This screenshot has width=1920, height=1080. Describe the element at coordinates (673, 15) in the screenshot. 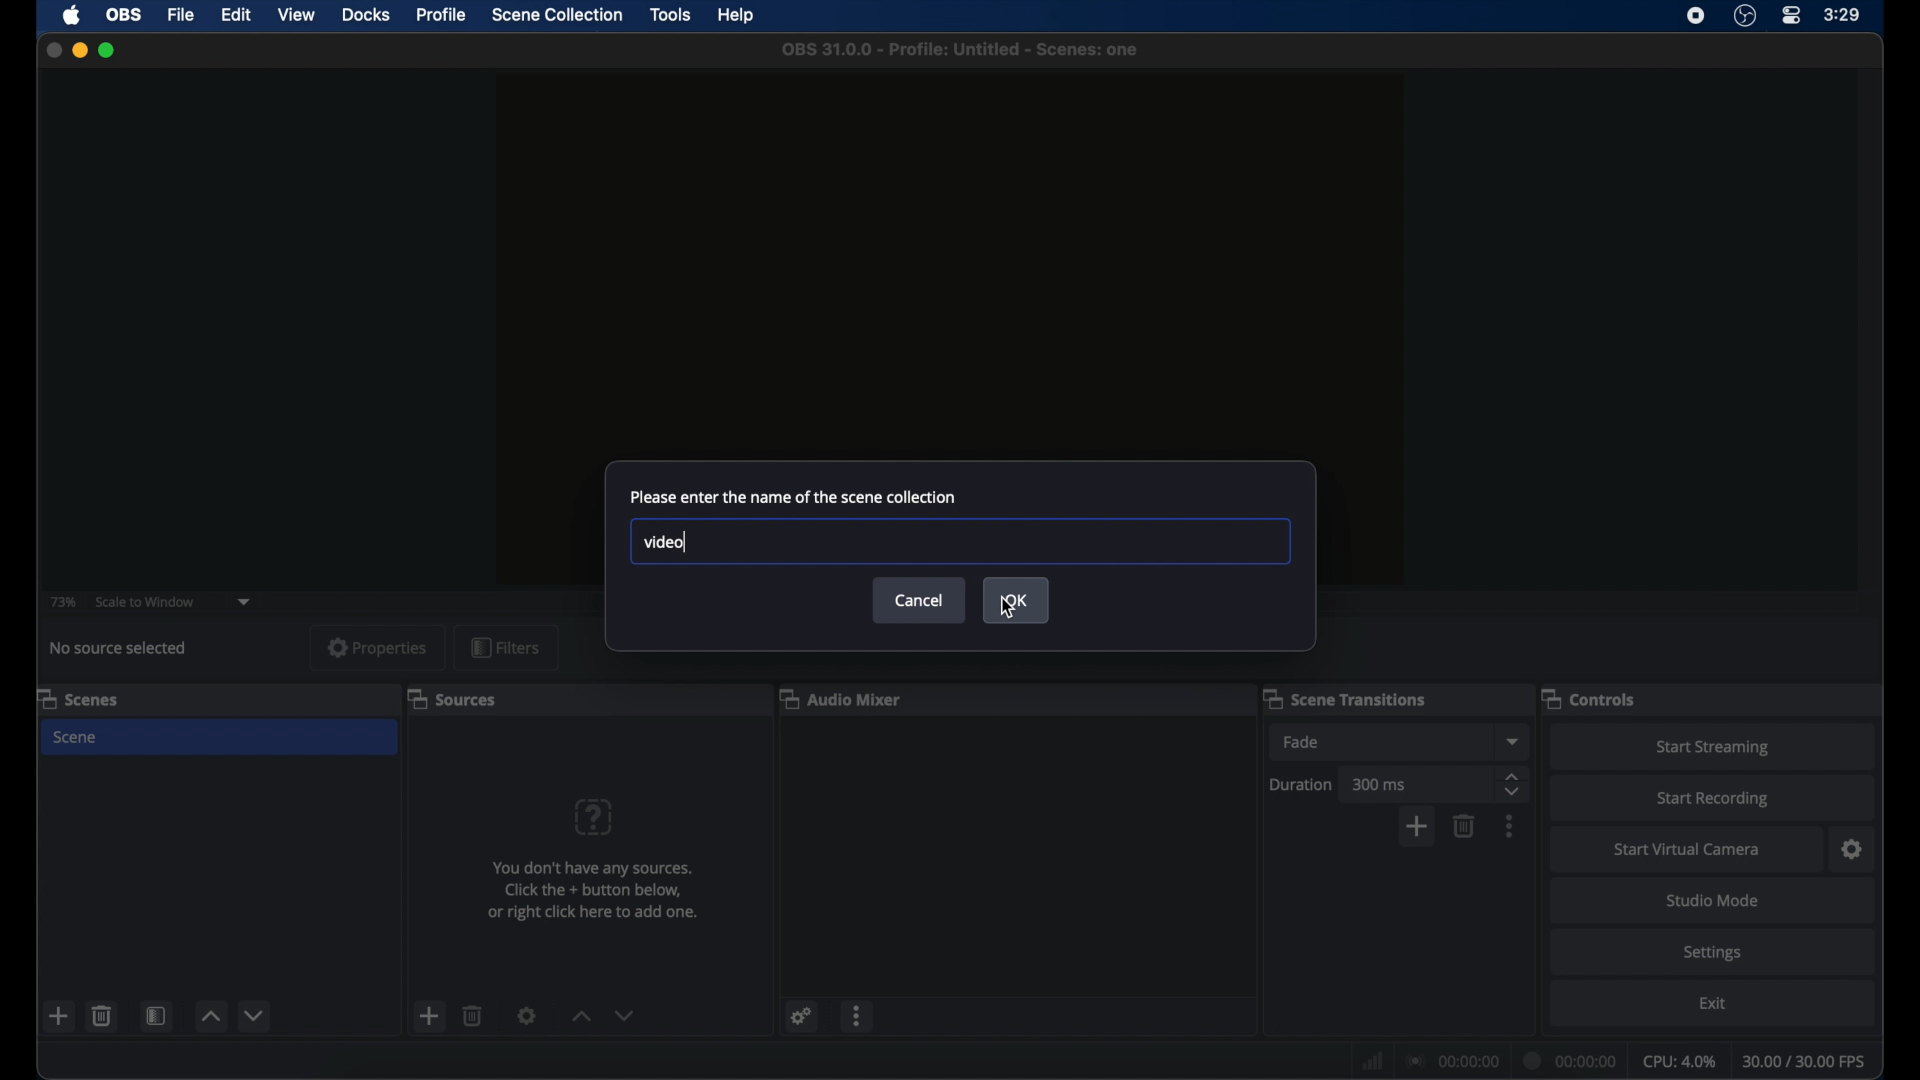

I see `tools` at that location.